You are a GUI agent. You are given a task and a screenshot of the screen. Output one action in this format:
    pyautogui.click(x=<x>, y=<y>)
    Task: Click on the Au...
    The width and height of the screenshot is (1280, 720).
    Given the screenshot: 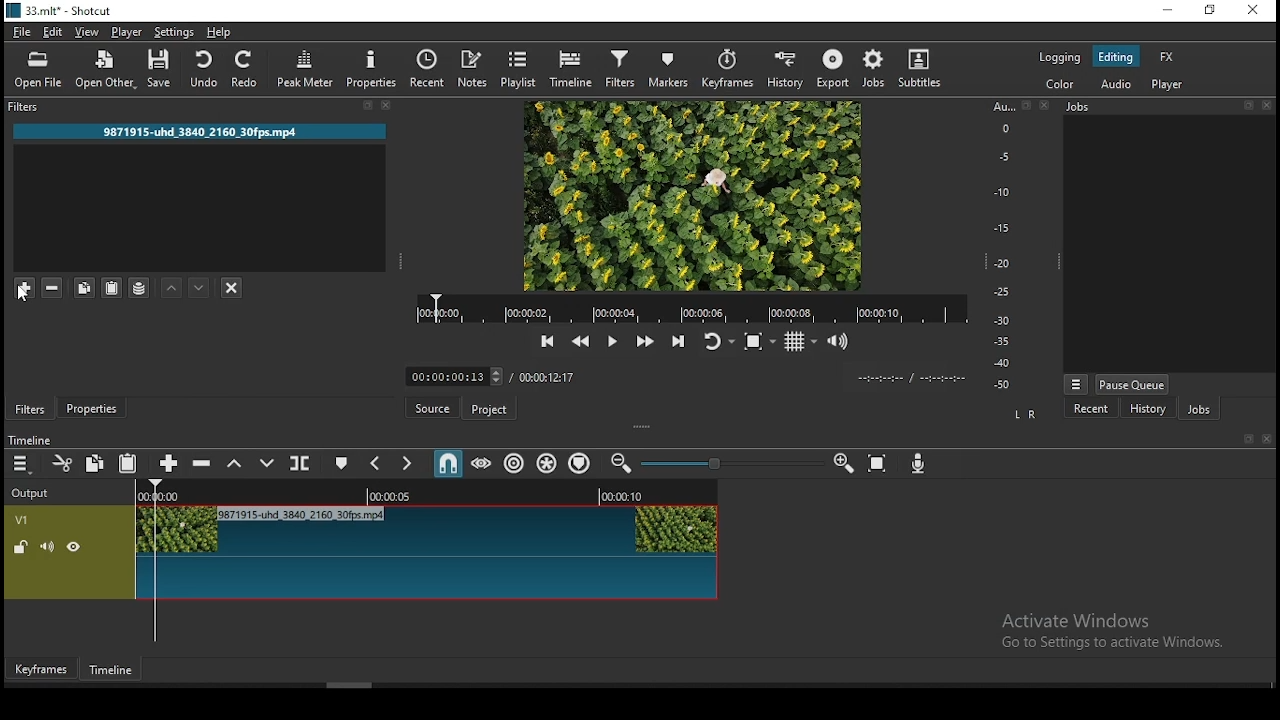 What is the action you would take?
    pyautogui.click(x=1002, y=107)
    